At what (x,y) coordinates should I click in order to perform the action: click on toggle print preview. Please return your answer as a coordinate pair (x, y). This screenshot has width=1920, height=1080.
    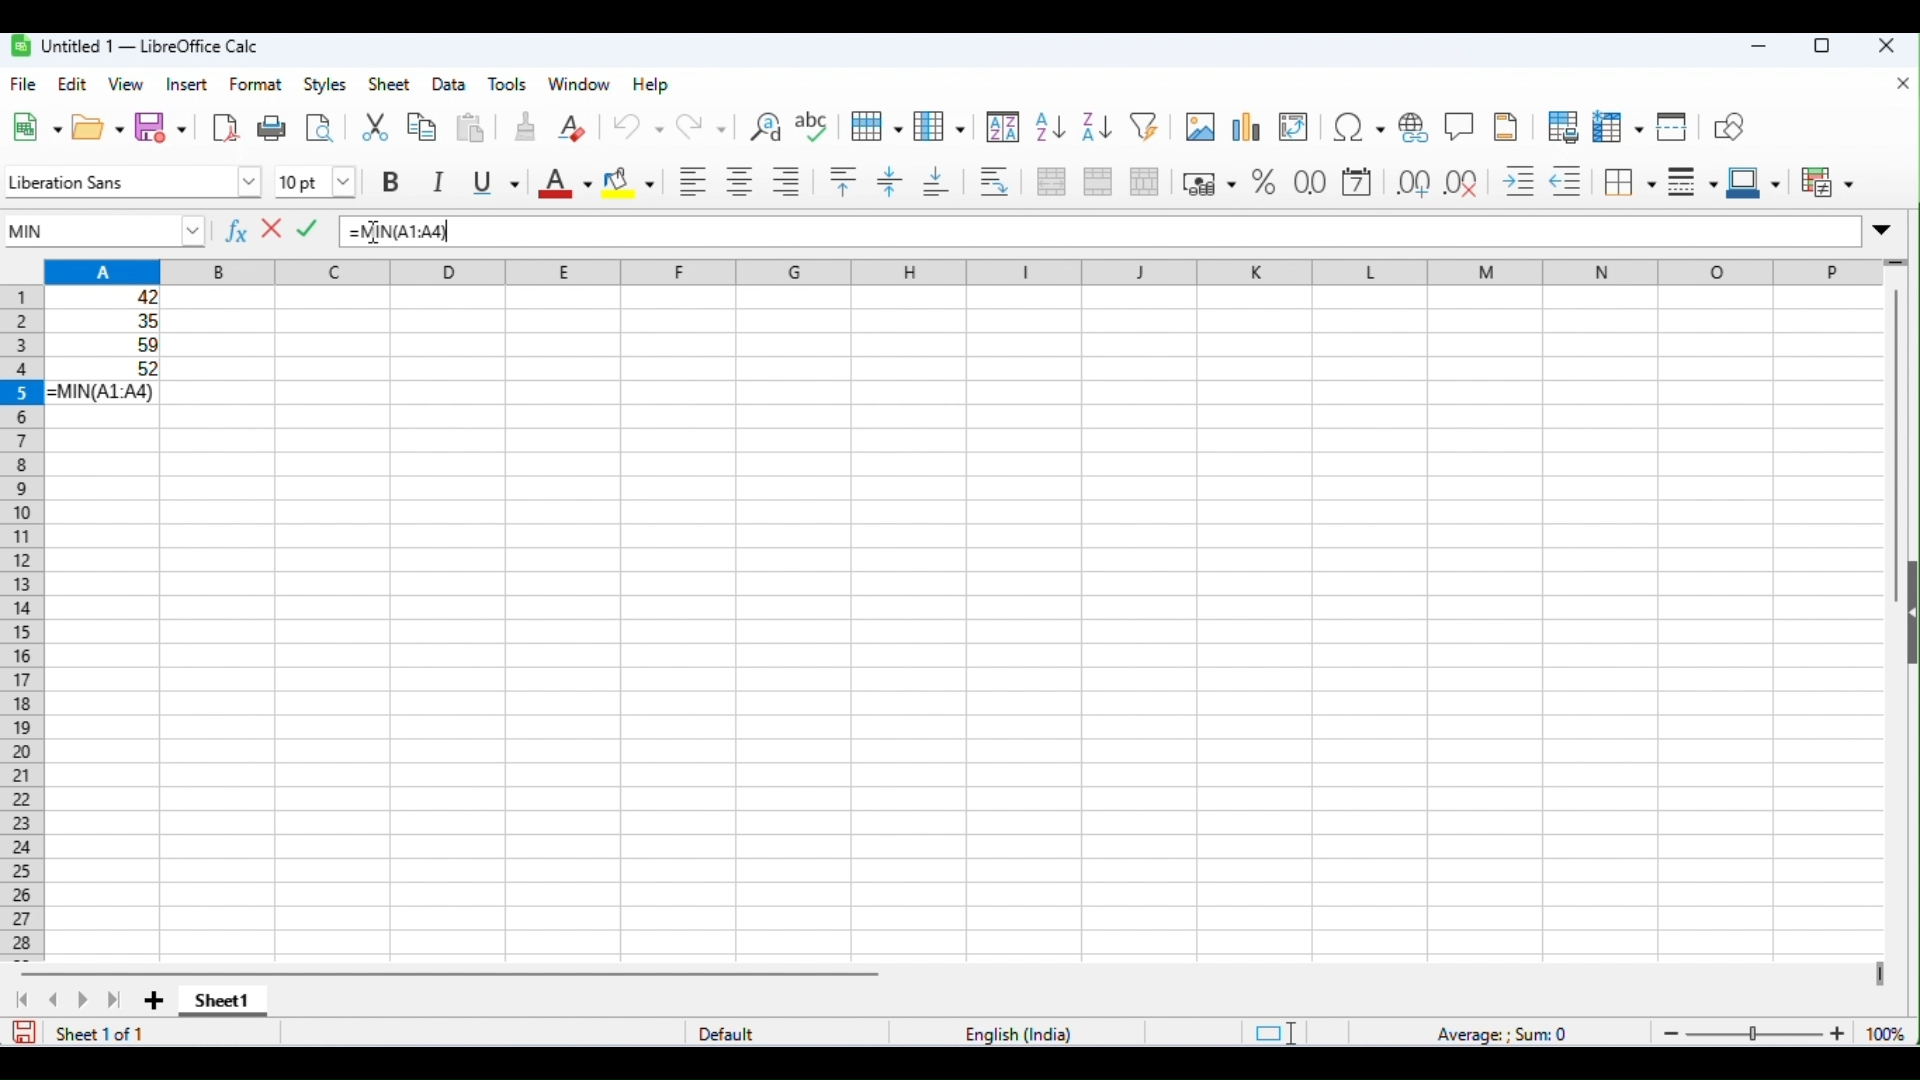
    Looking at the image, I should click on (1560, 126).